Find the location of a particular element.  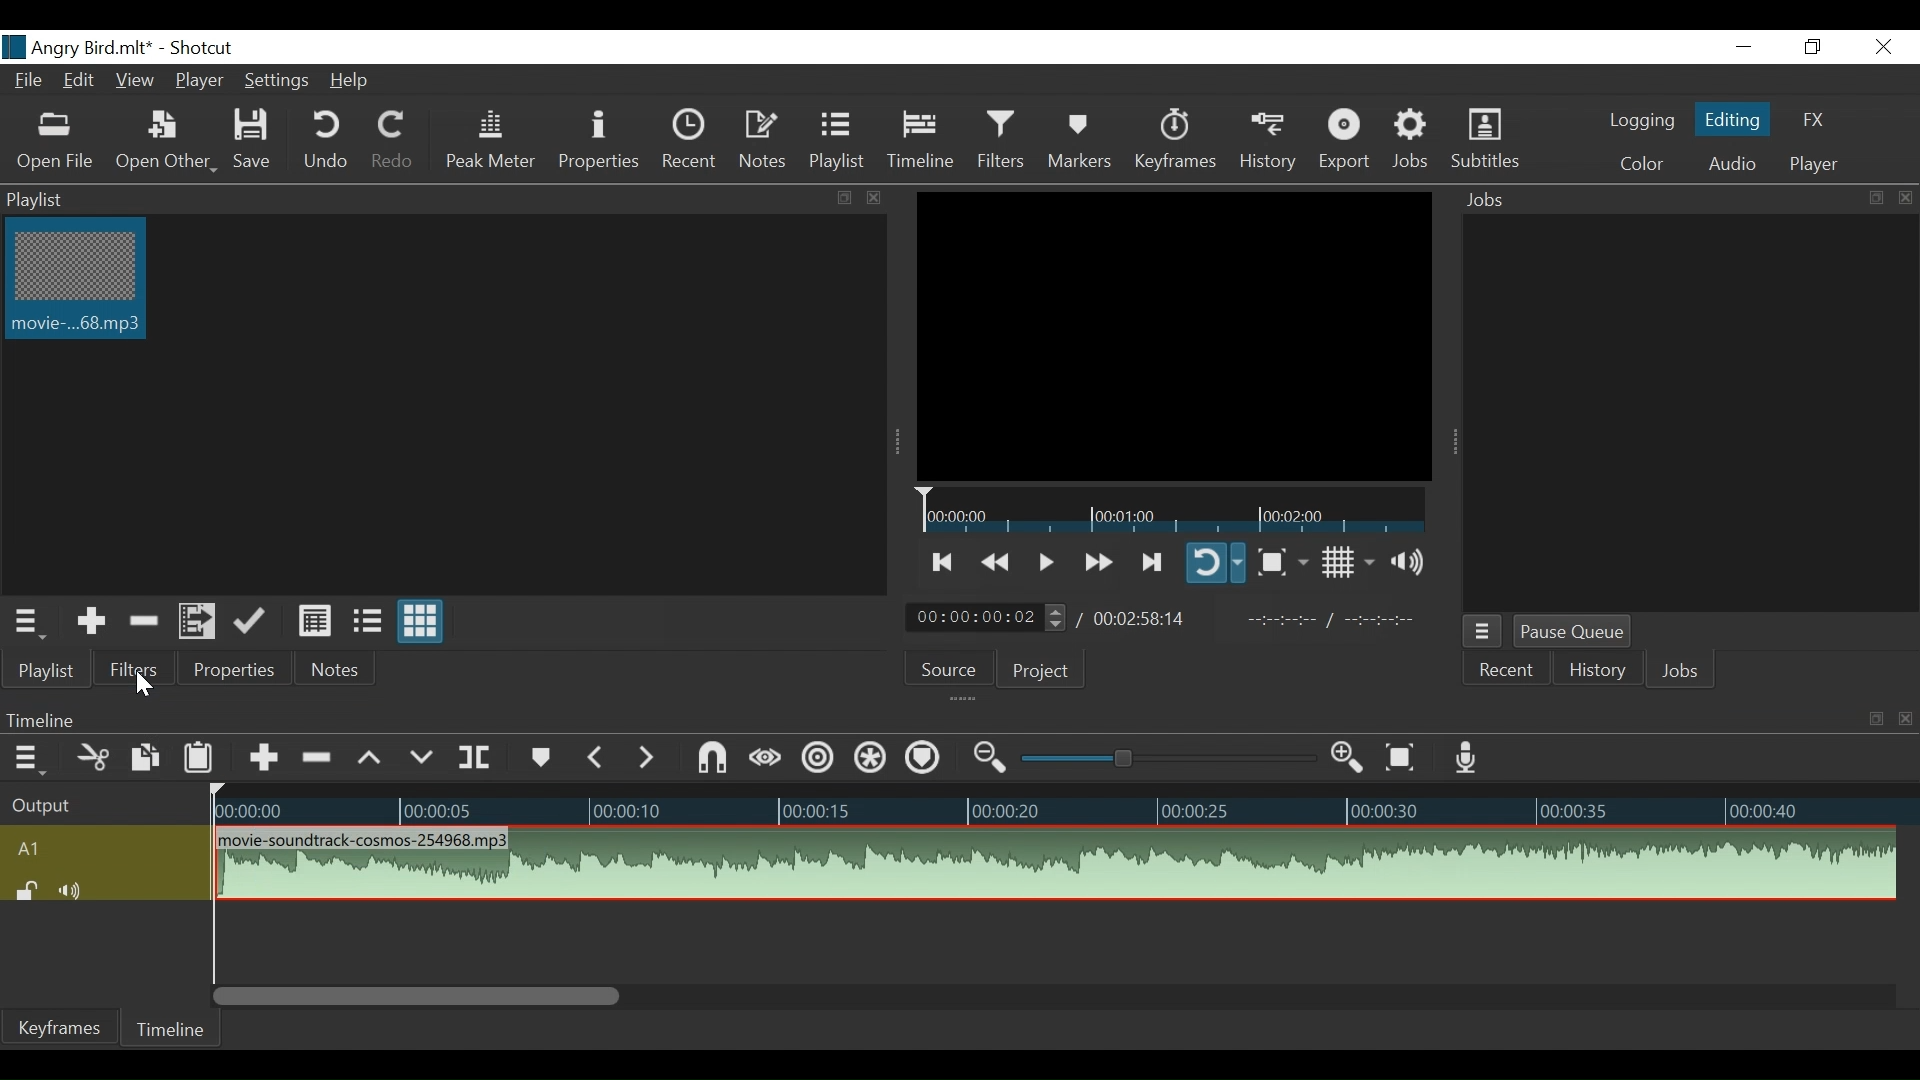

Ripple all tracks is located at coordinates (871, 759).